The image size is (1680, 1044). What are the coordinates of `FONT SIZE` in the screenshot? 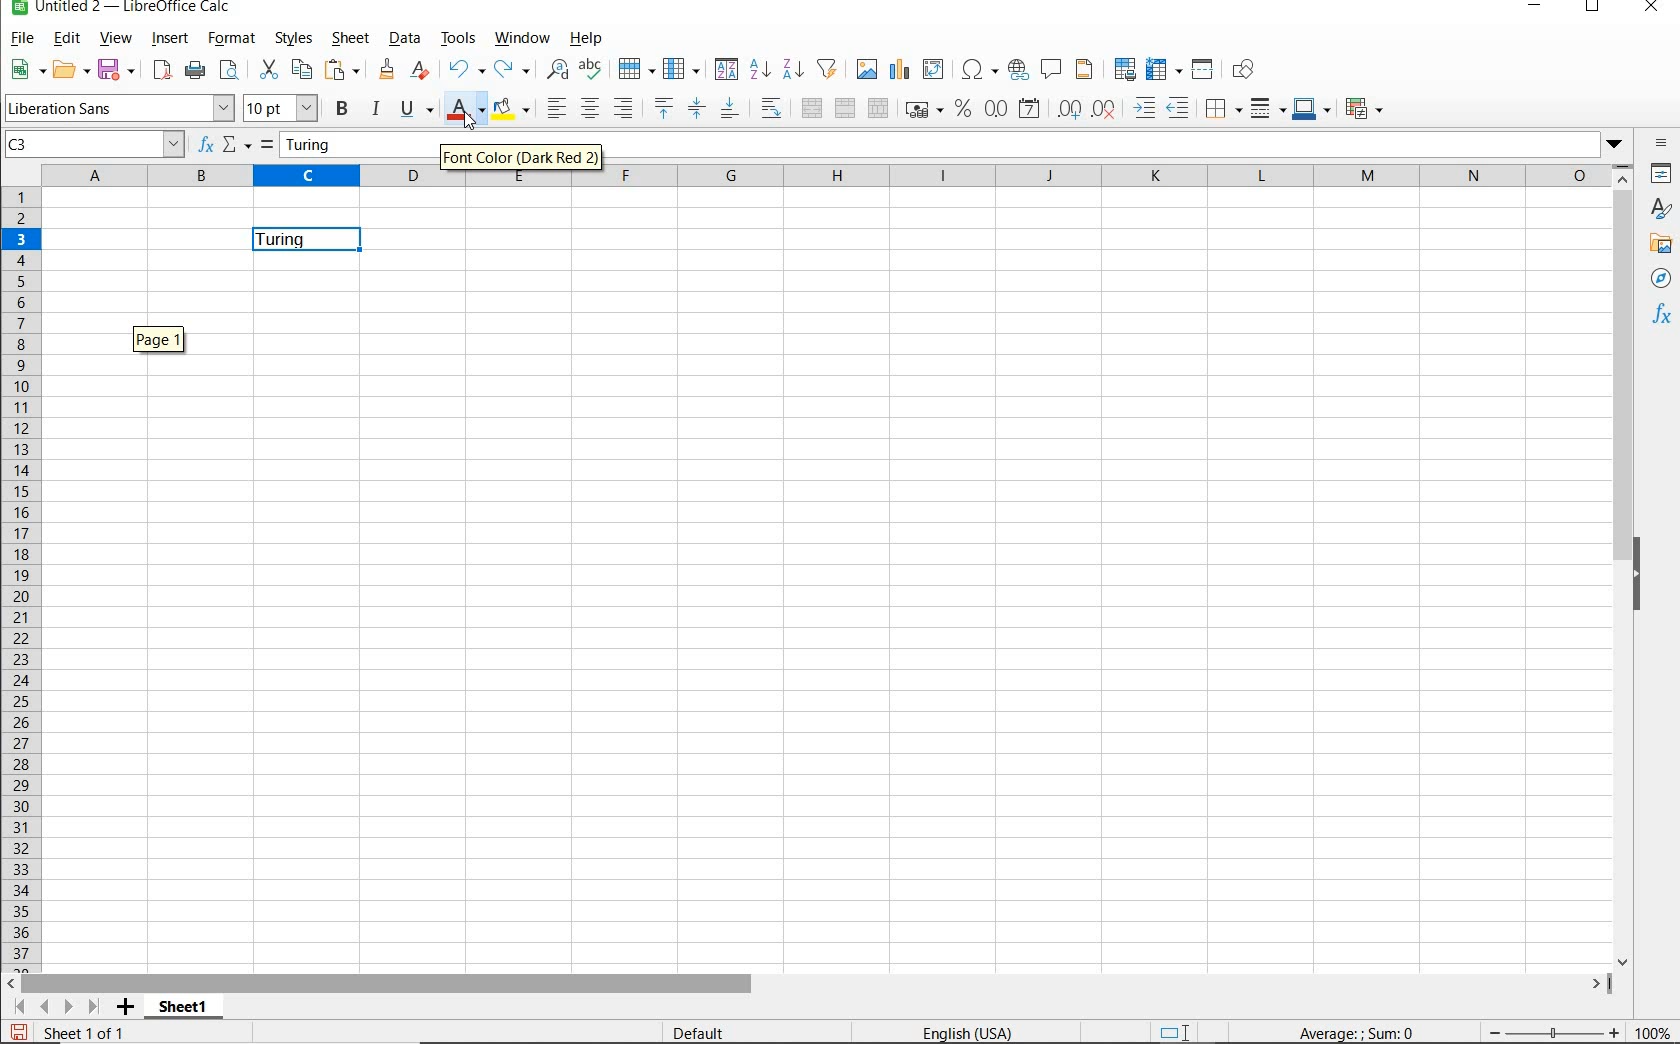 It's located at (282, 110).